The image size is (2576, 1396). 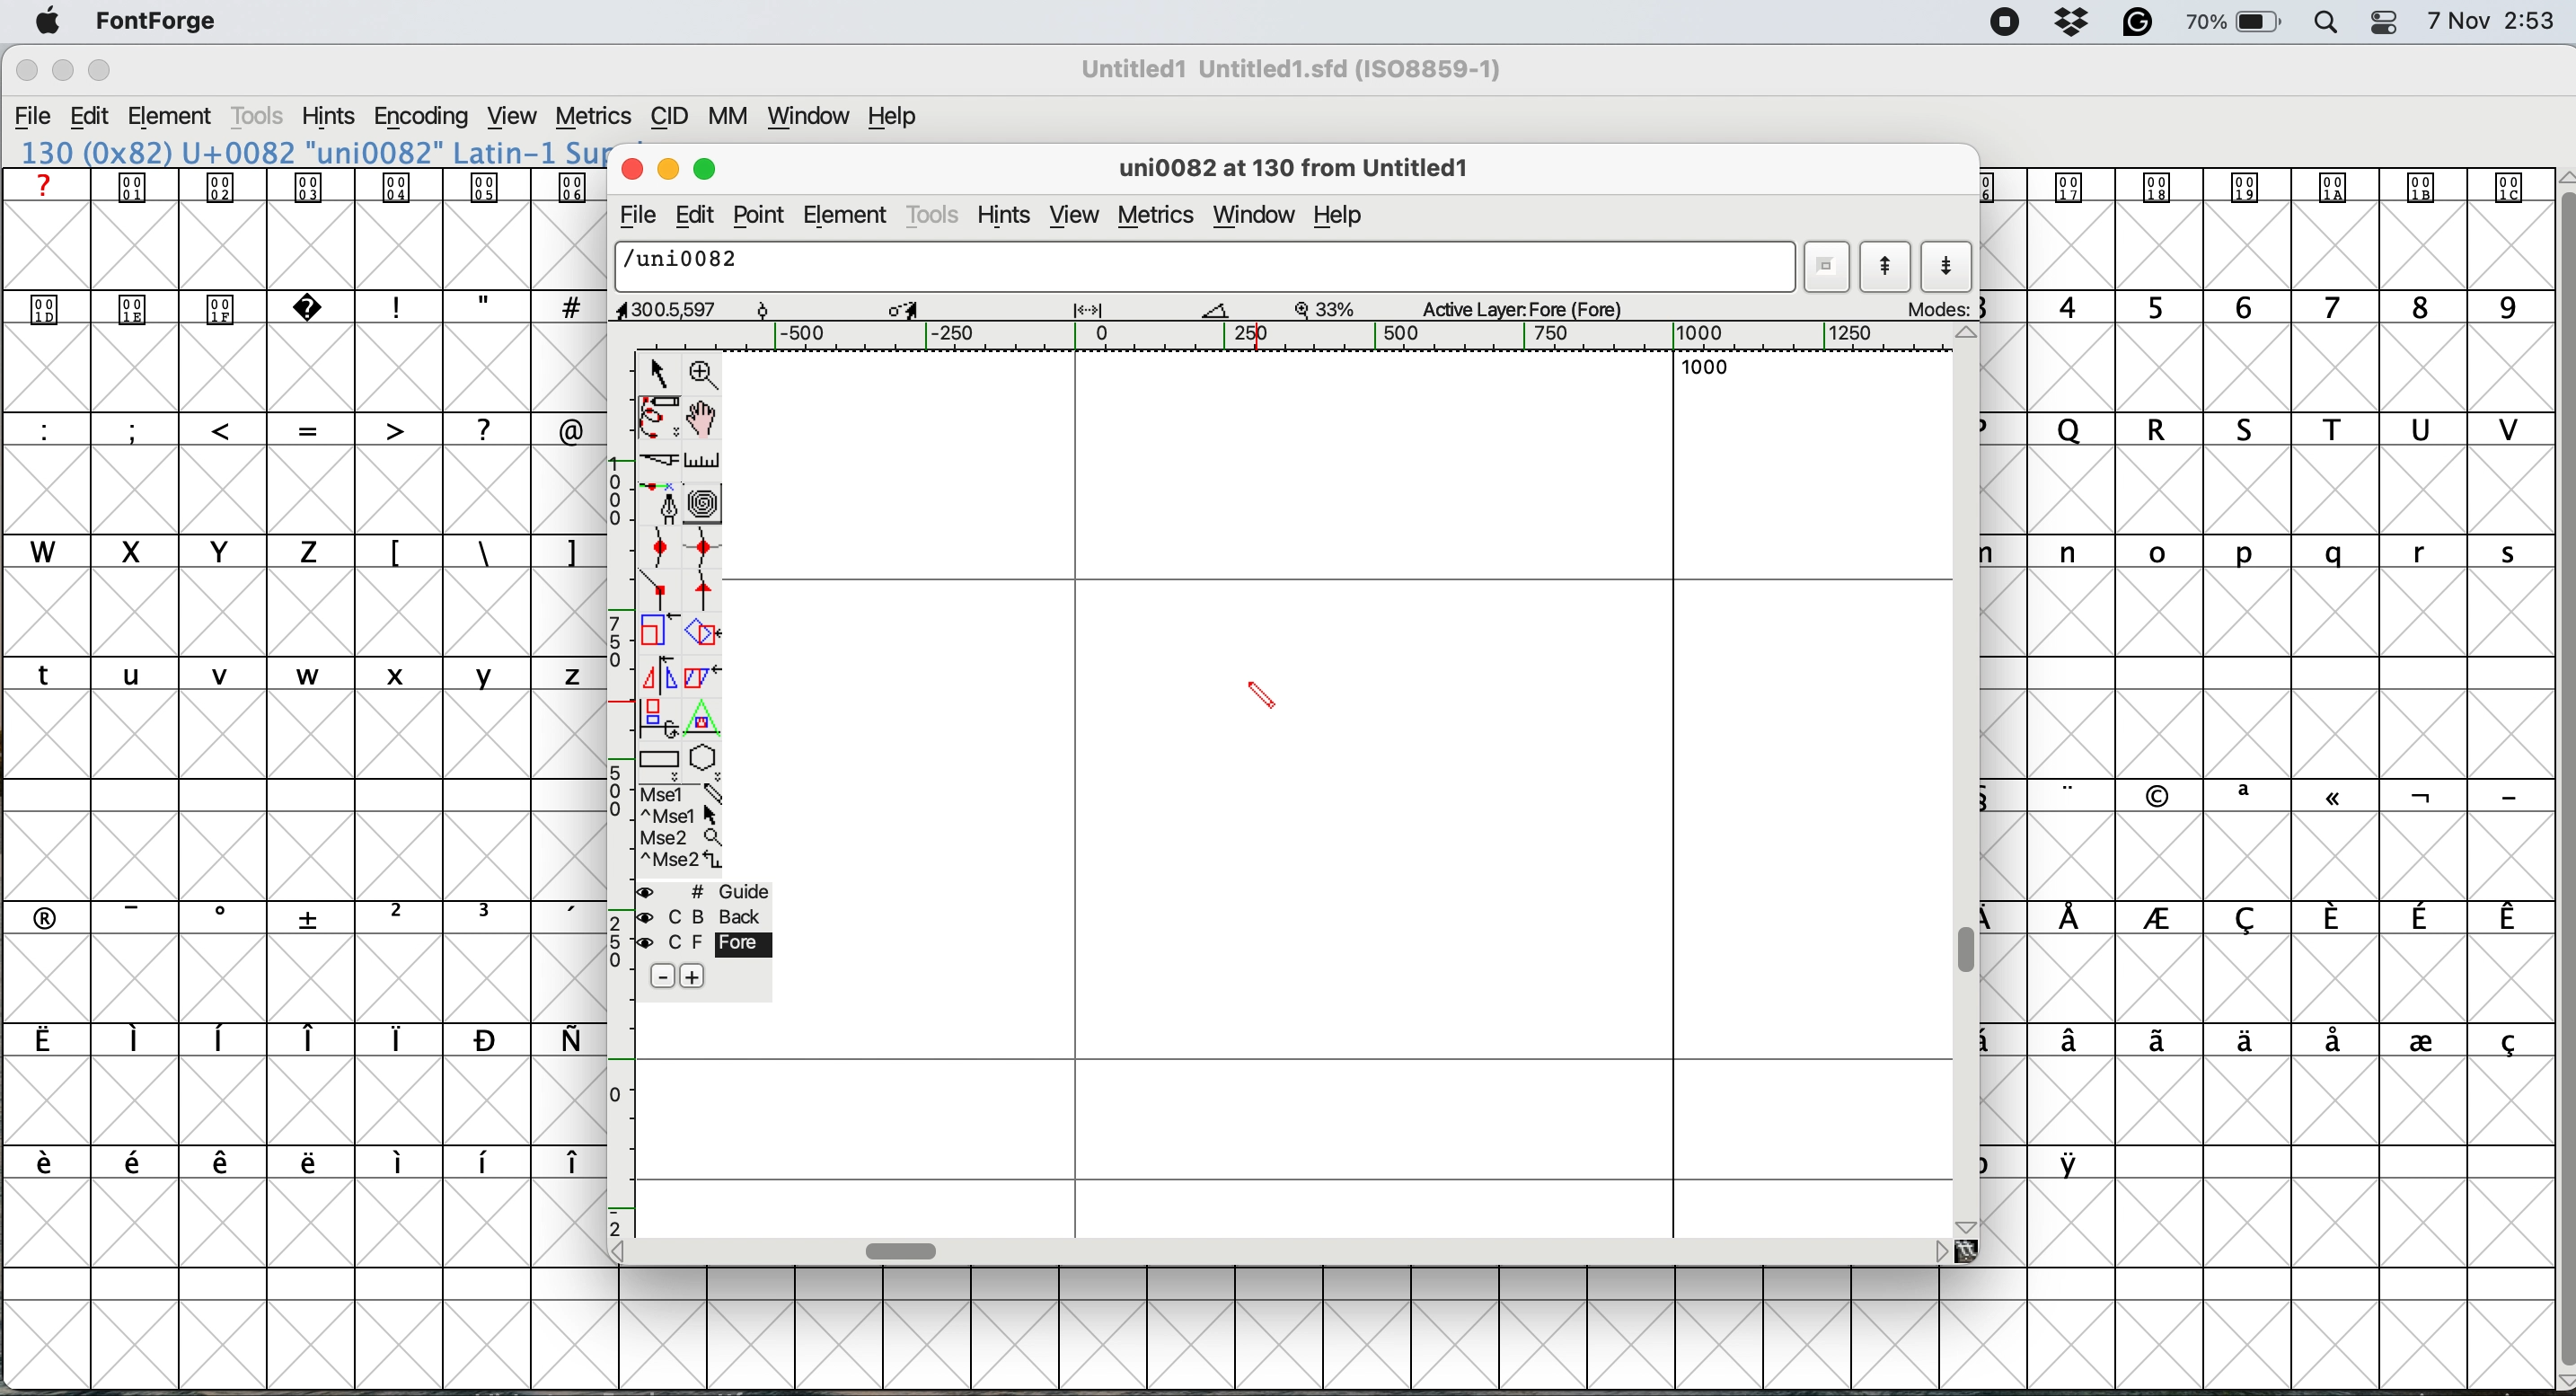 What do you see at coordinates (420, 118) in the screenshot?
I see `encoding` at bounding box center [420, 118].